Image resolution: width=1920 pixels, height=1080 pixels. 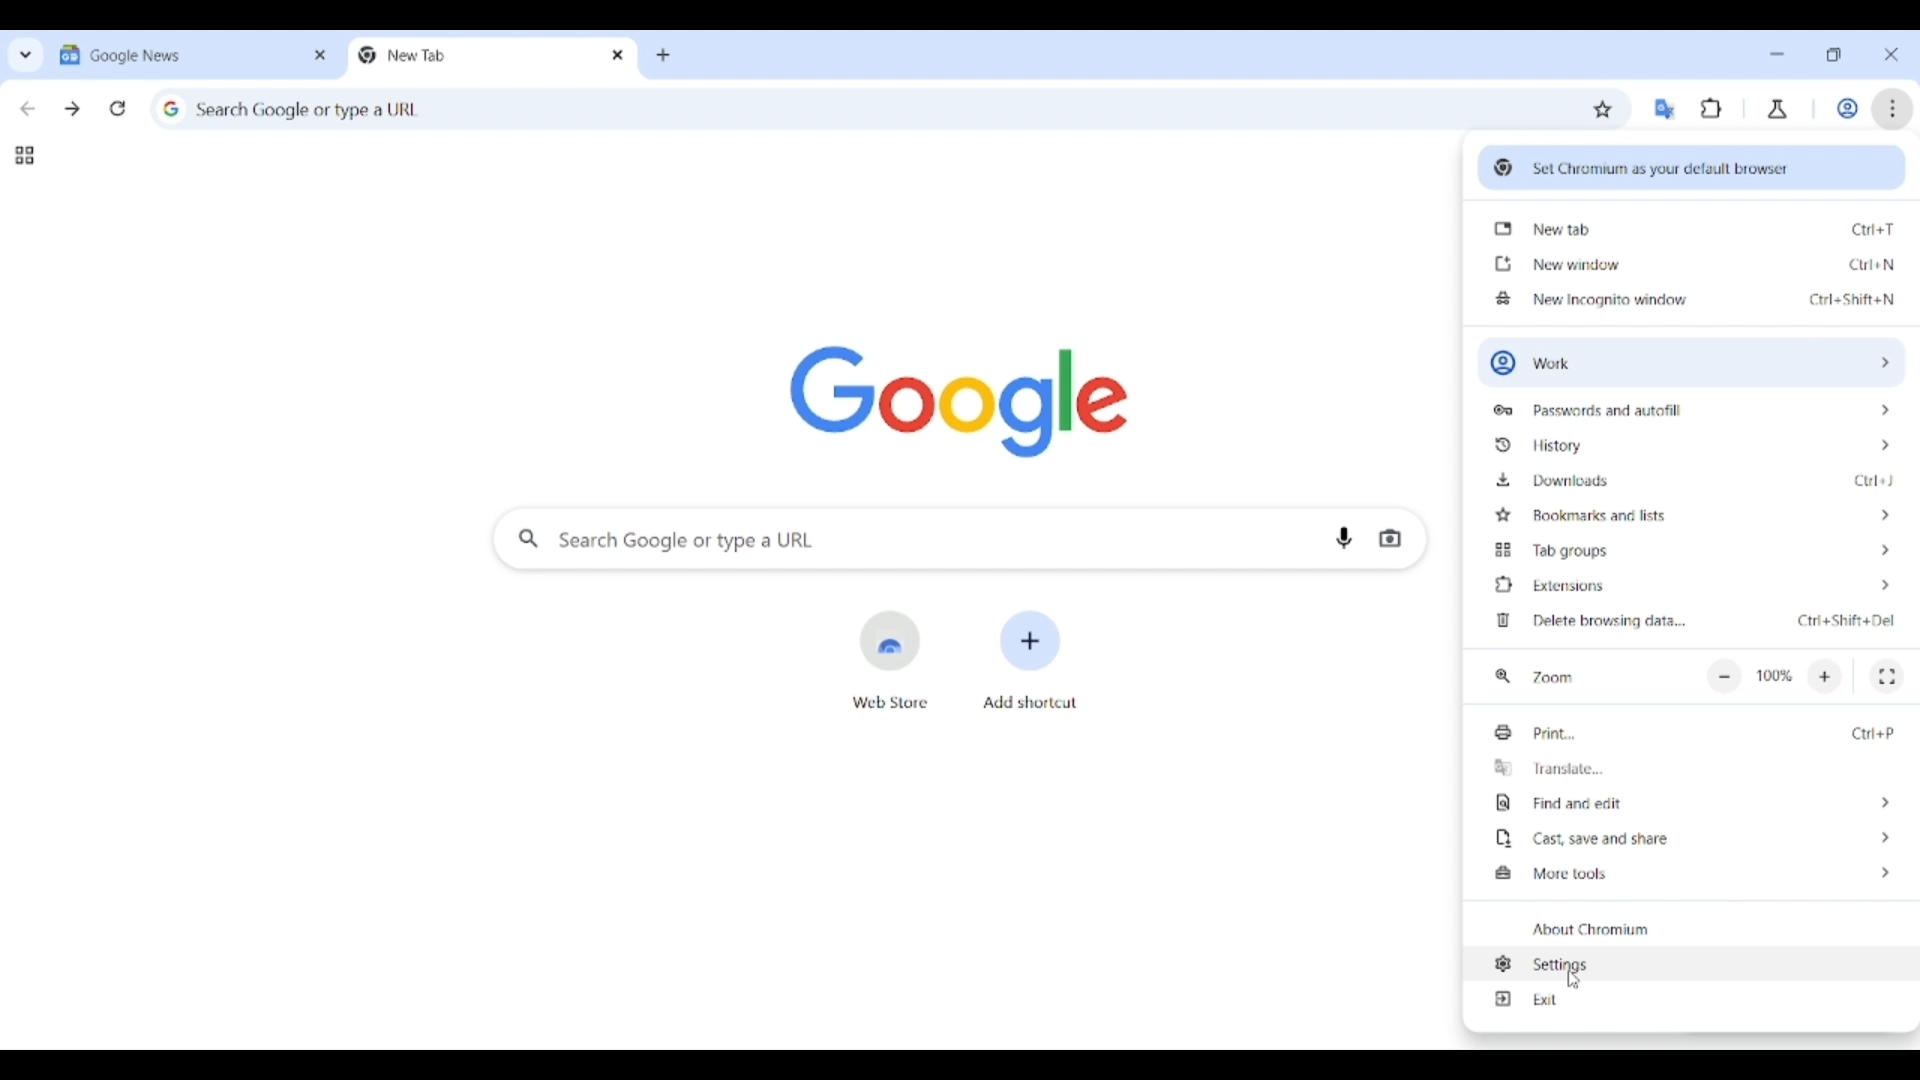 I want to click on Extension options, so click(x=1693, y=585).